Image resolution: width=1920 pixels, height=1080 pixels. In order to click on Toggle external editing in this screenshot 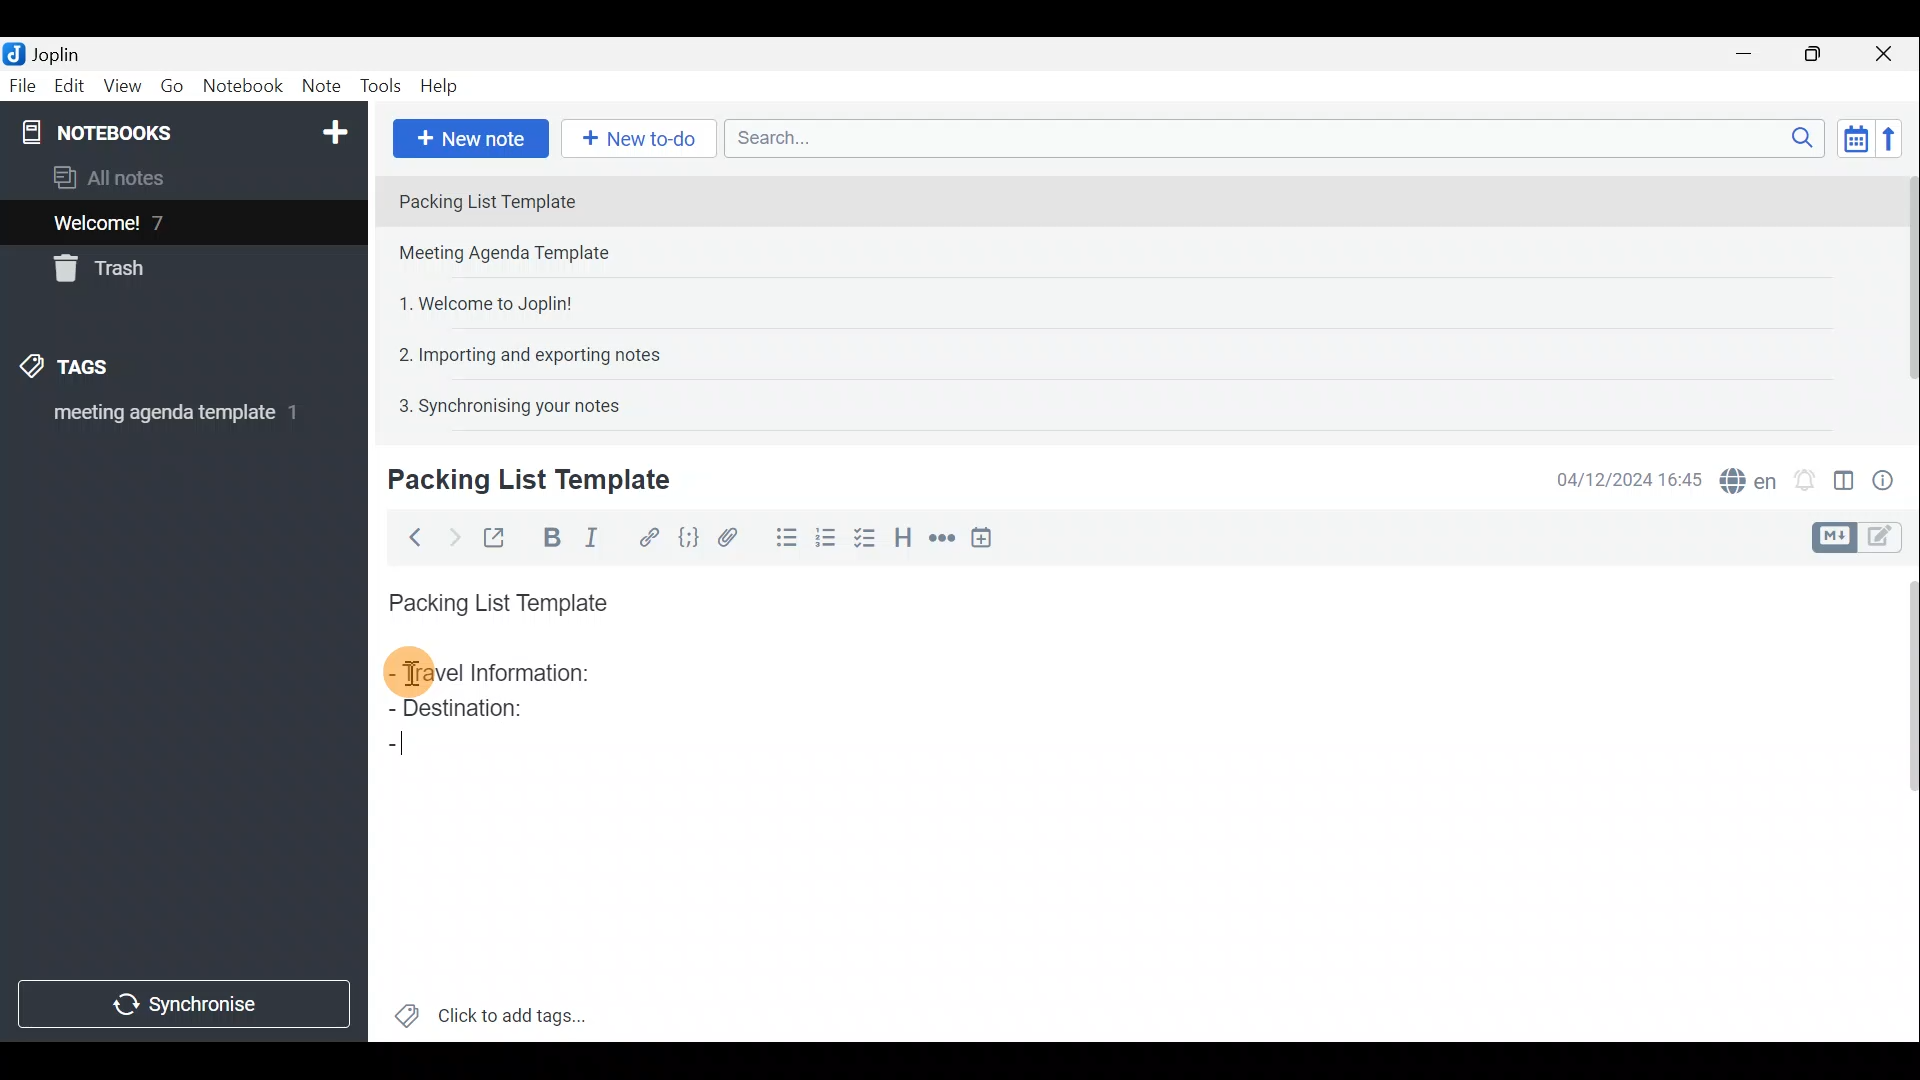, I will do `click(496, 535)`.